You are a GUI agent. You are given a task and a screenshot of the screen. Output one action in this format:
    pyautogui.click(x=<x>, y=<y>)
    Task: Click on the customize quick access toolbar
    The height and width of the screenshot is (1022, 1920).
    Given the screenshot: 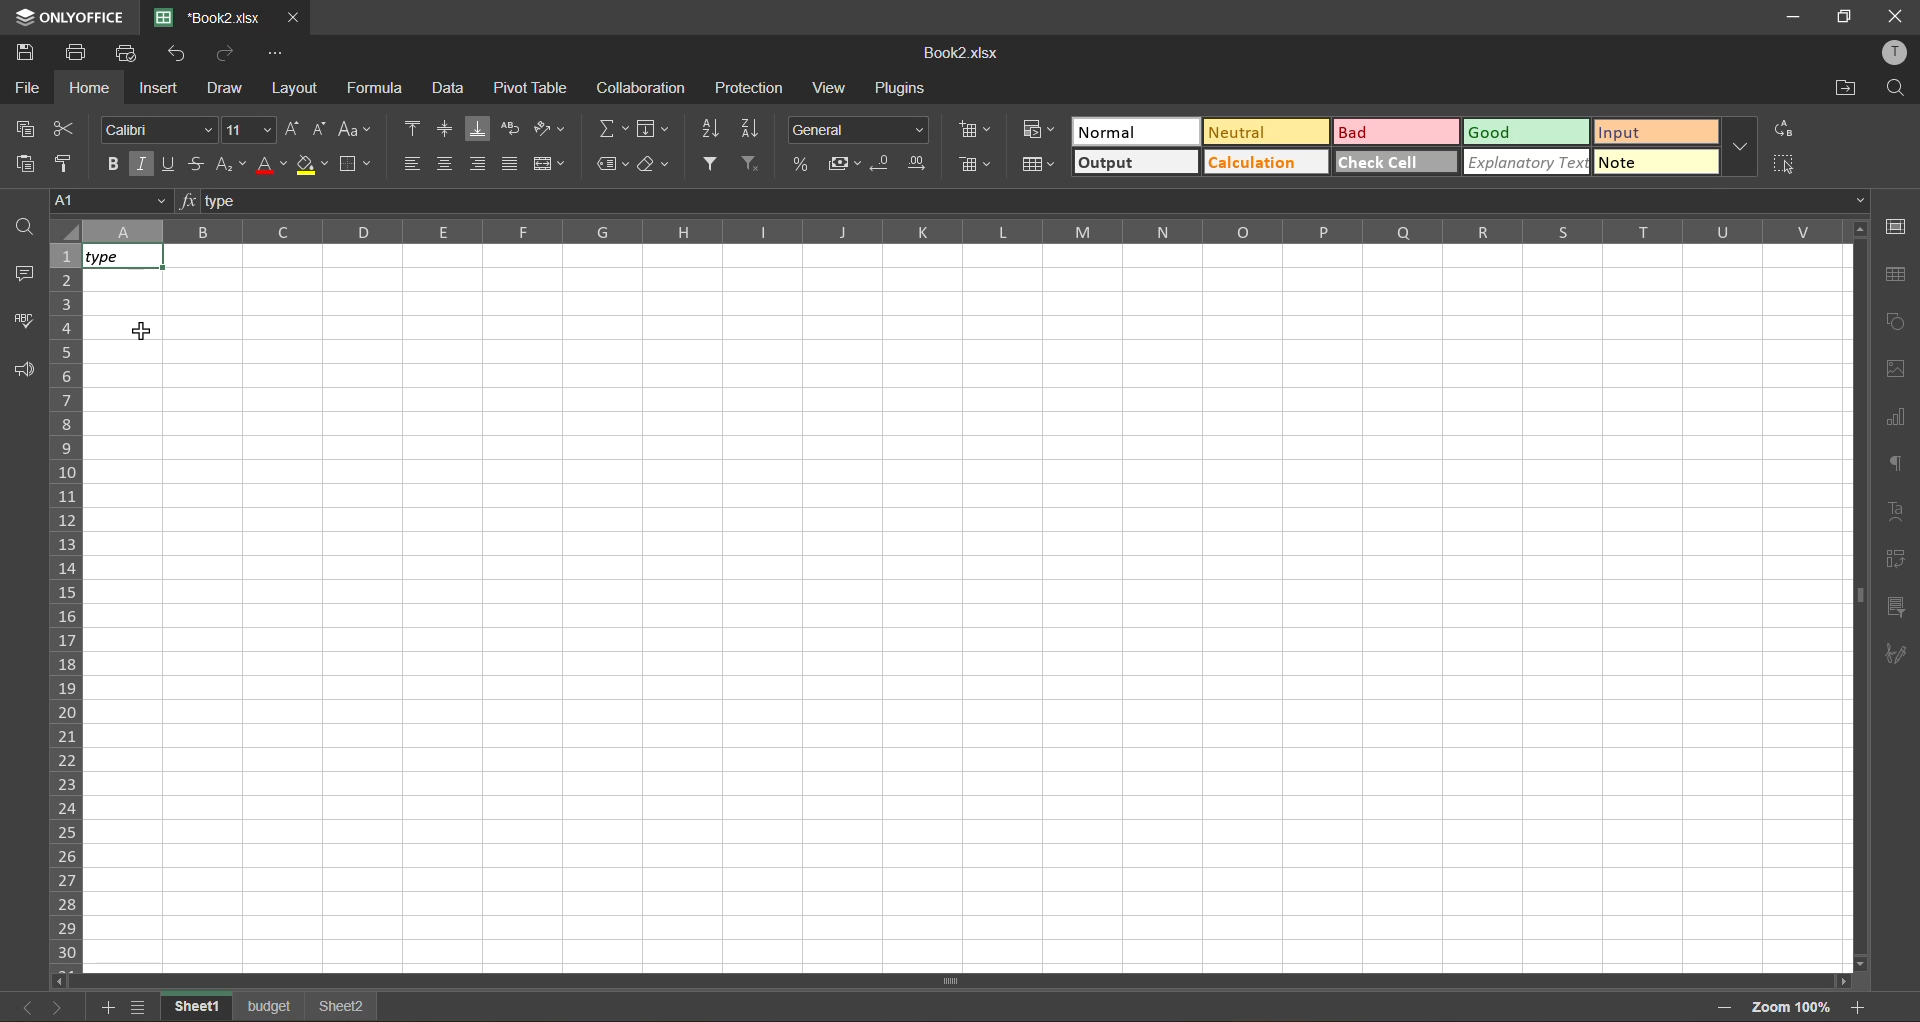 What is the action you would take?
    pyautogui.click(x=275, y=53)
    